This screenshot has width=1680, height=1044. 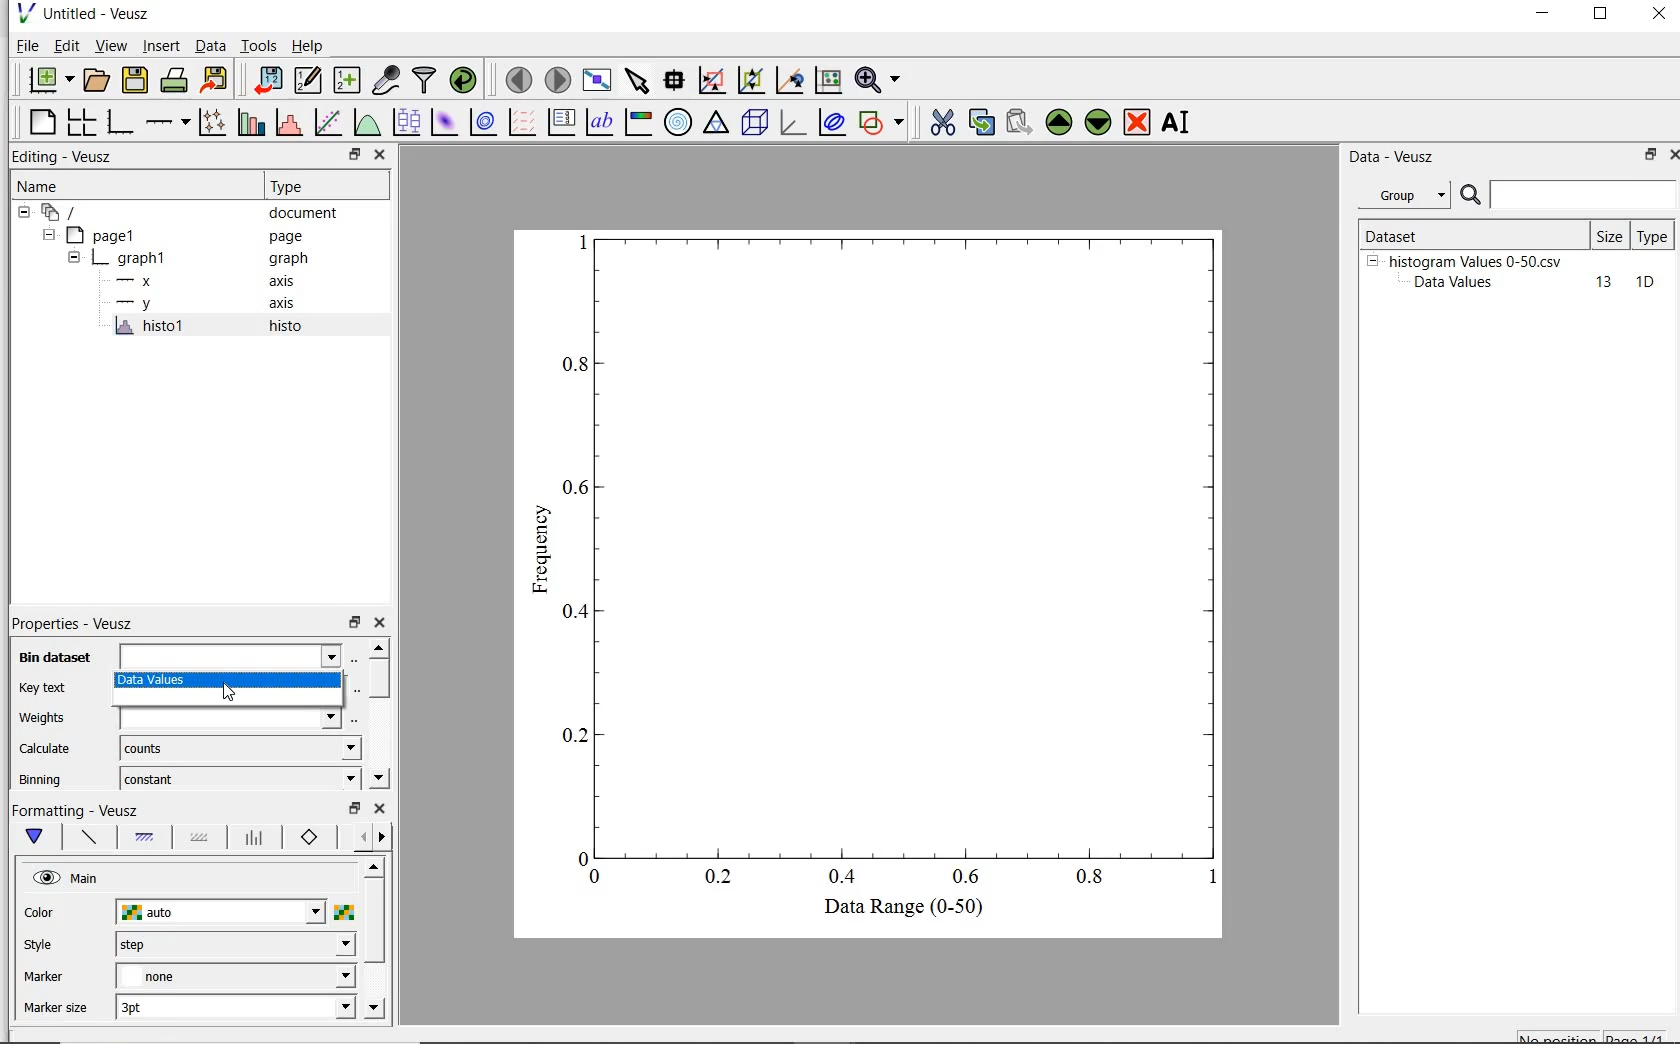 I want to click on |Formatting - Veusz, so click(x=77, y=809).